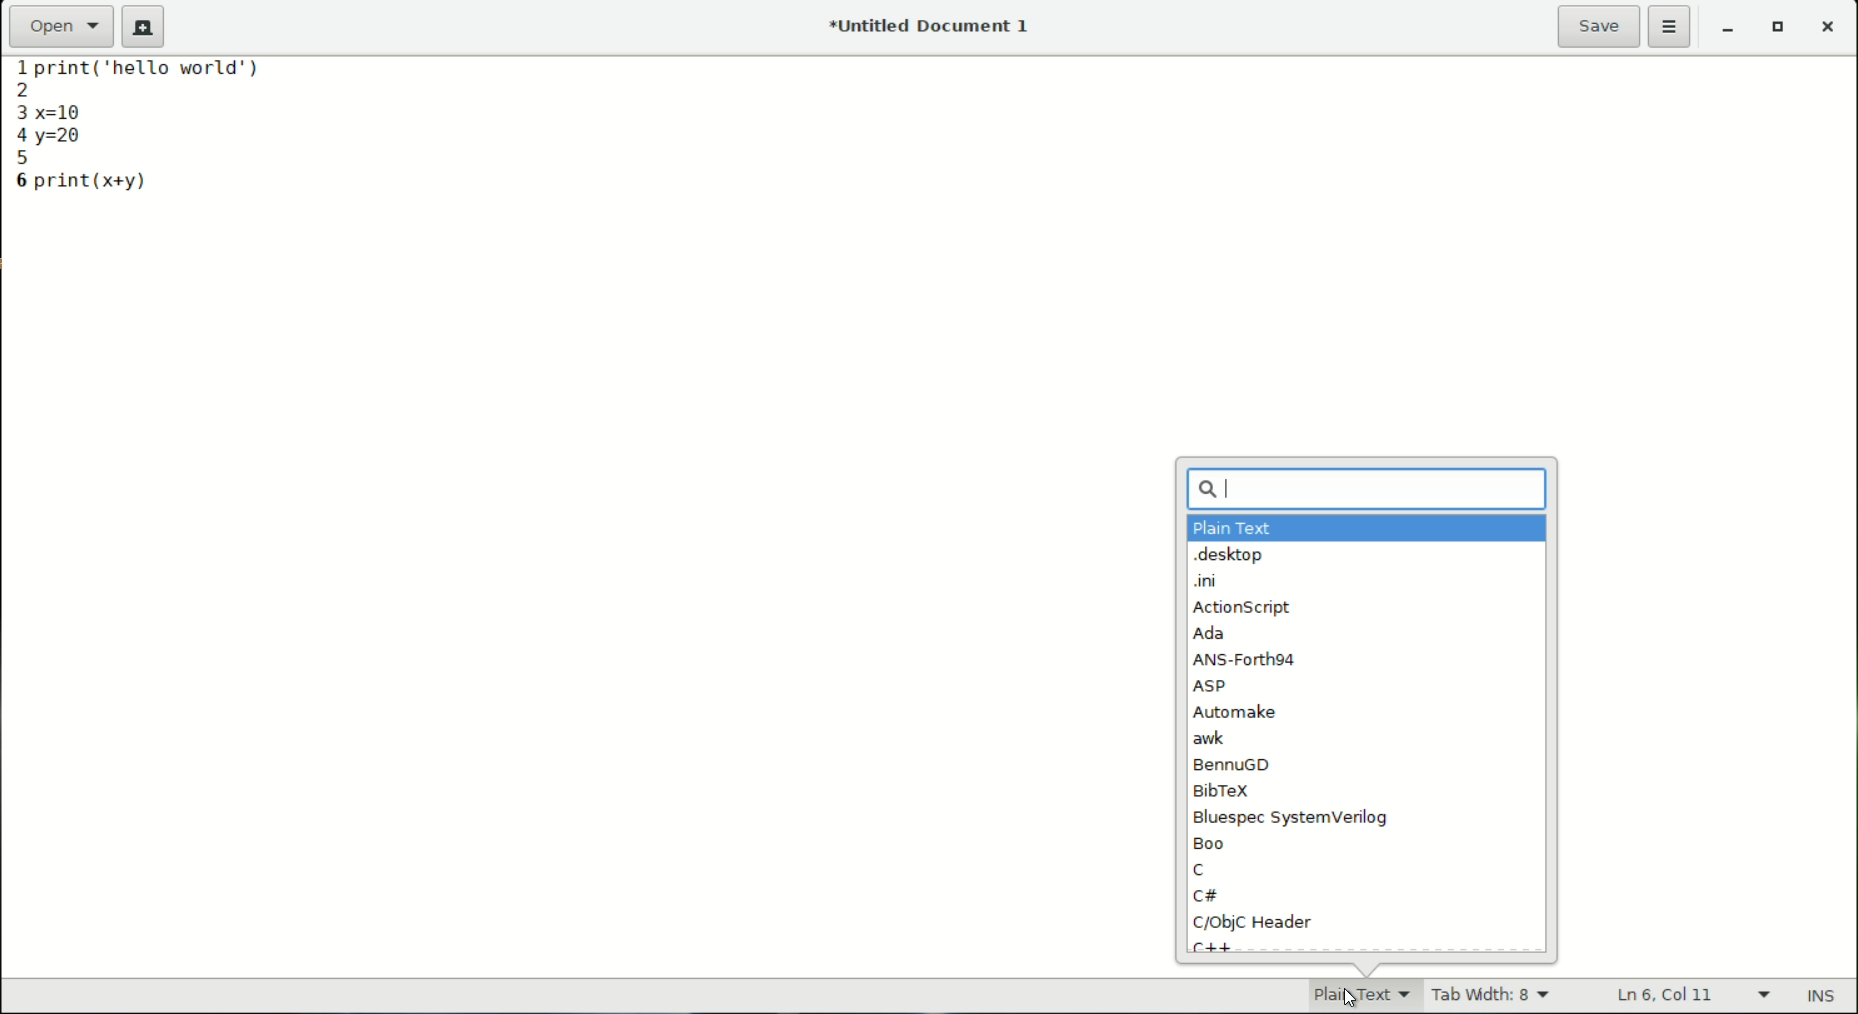 This screenshot has height=1014, width=1858. I want to click on awk, so click(1211, 739).